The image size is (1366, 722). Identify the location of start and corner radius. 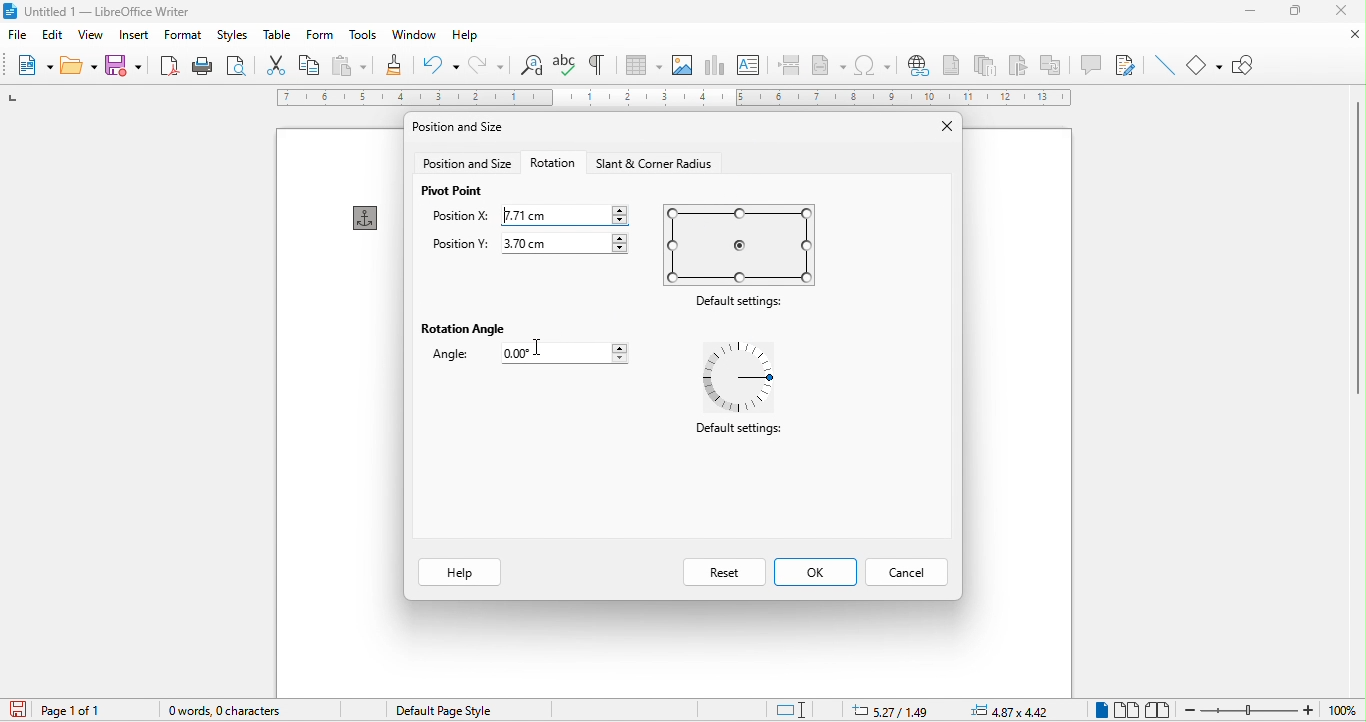
(657, 160).